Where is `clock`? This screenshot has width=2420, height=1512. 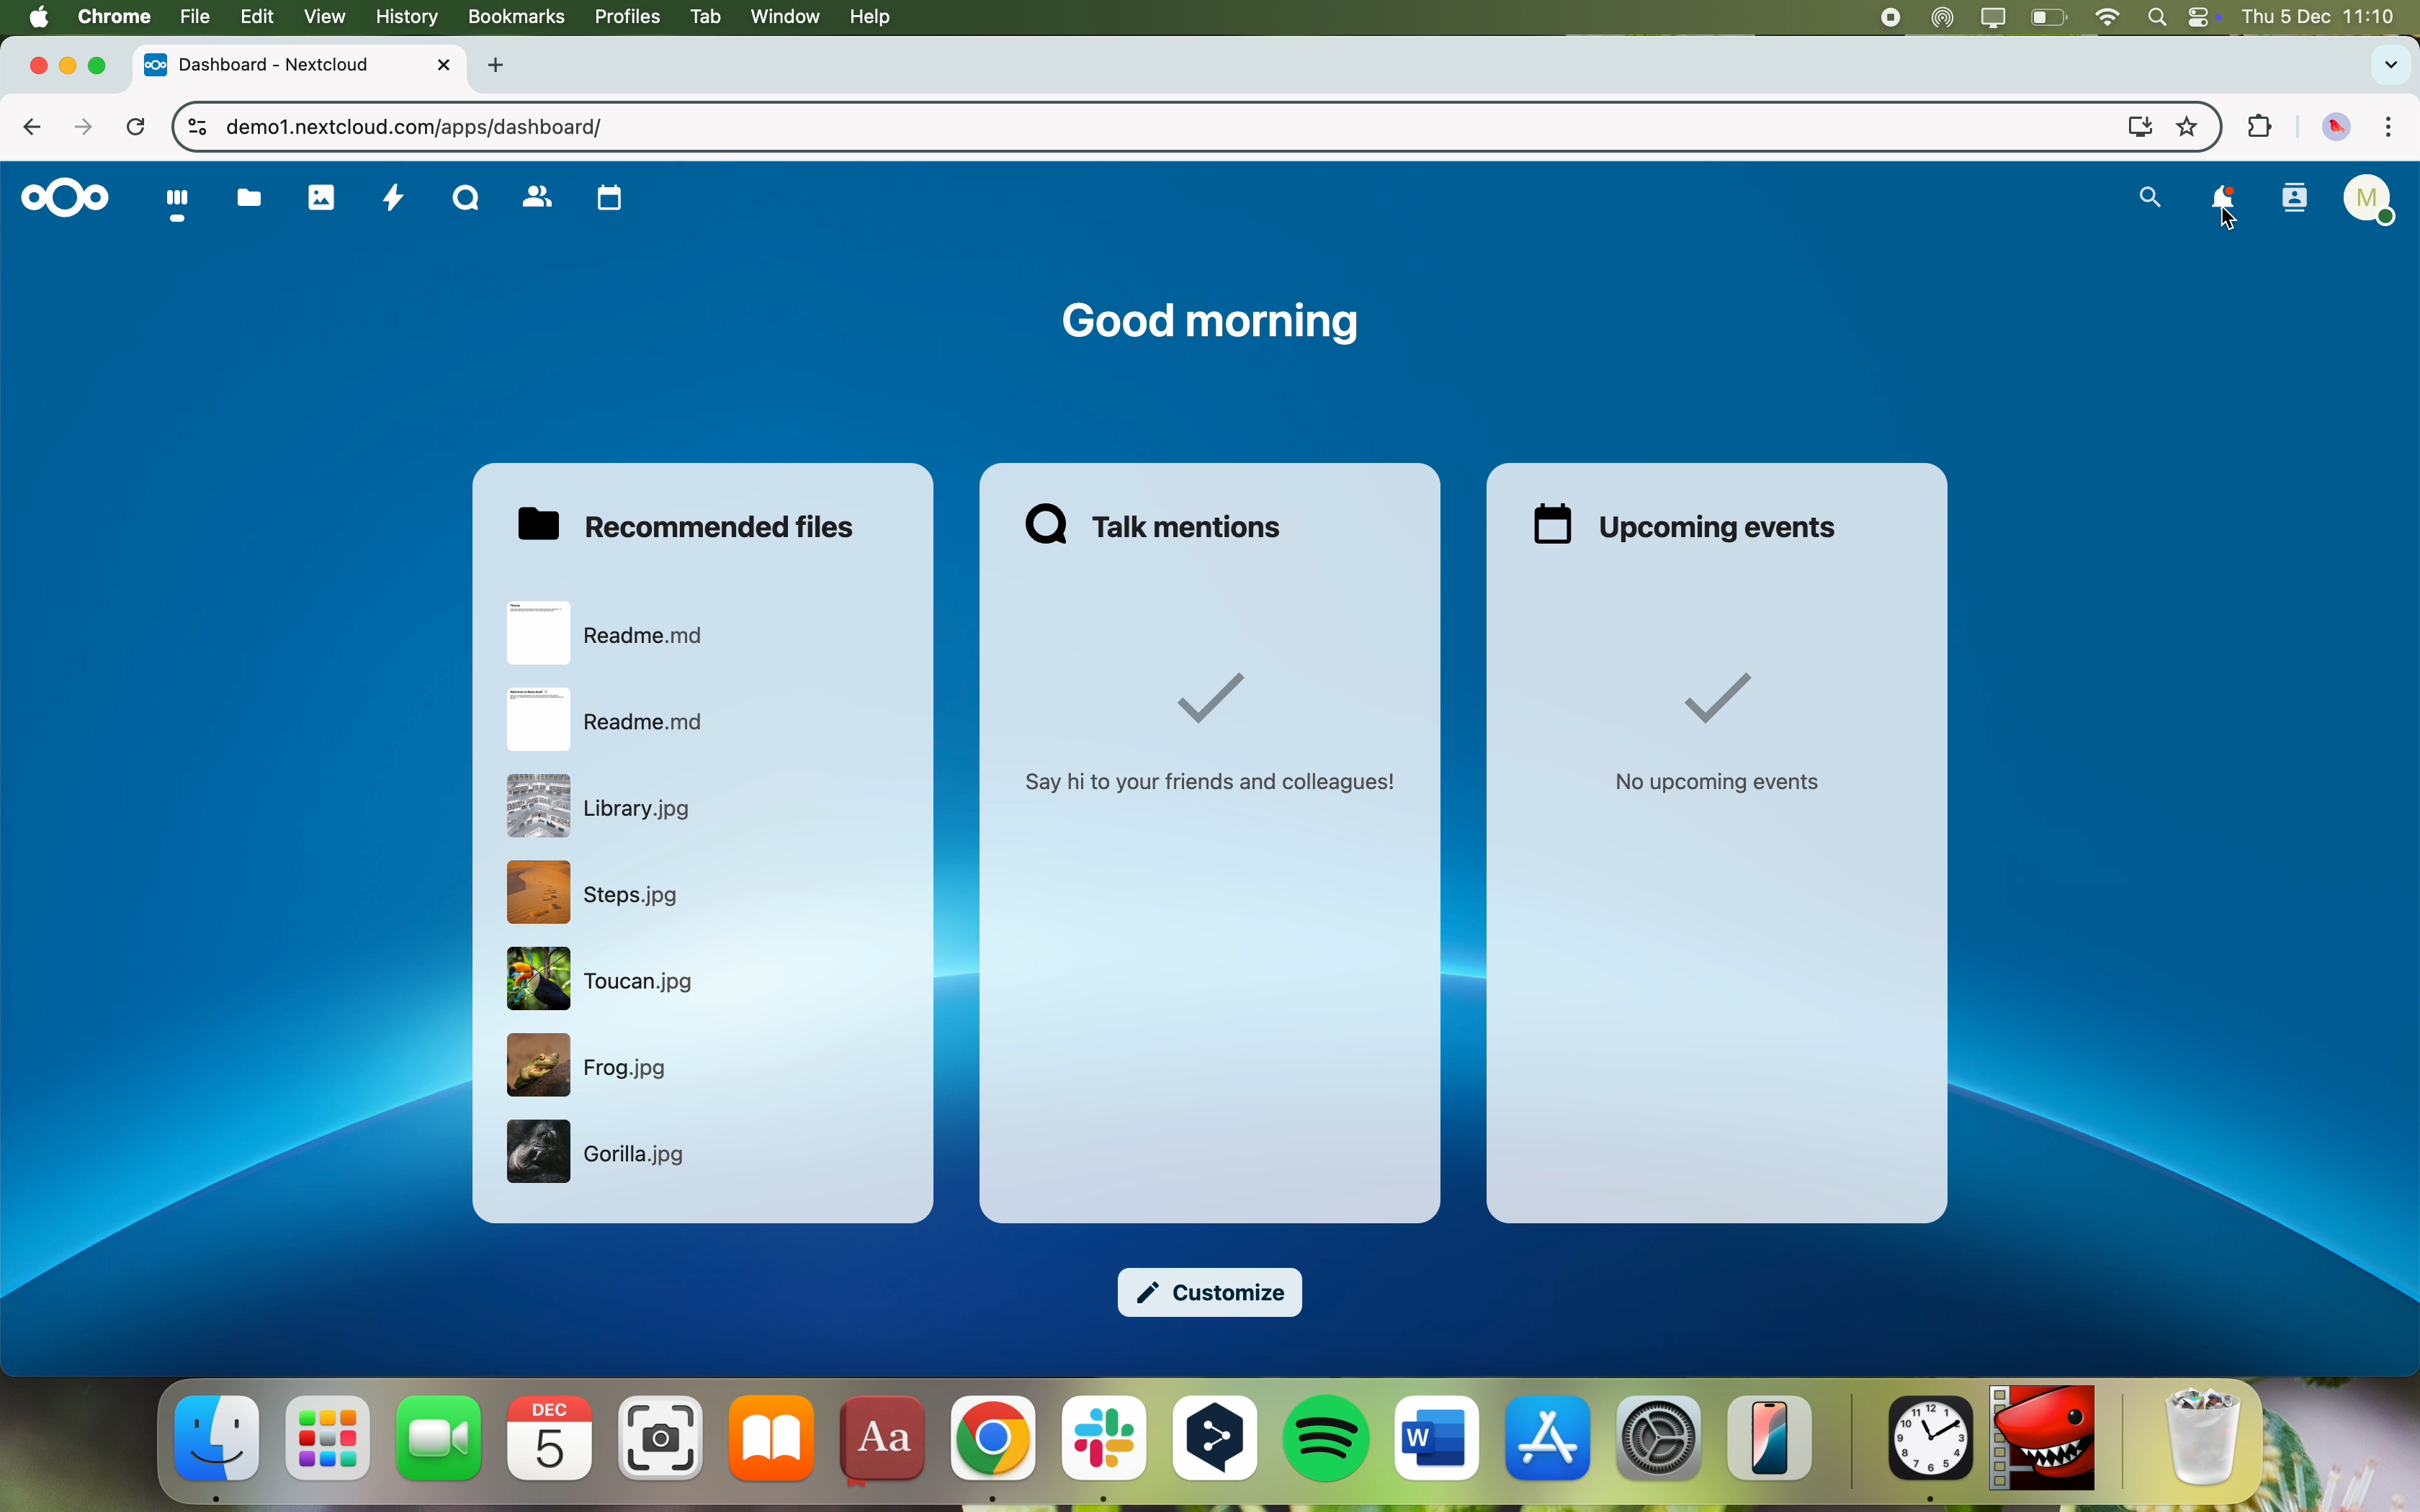 clock is located at coordinates (1925, 1452).